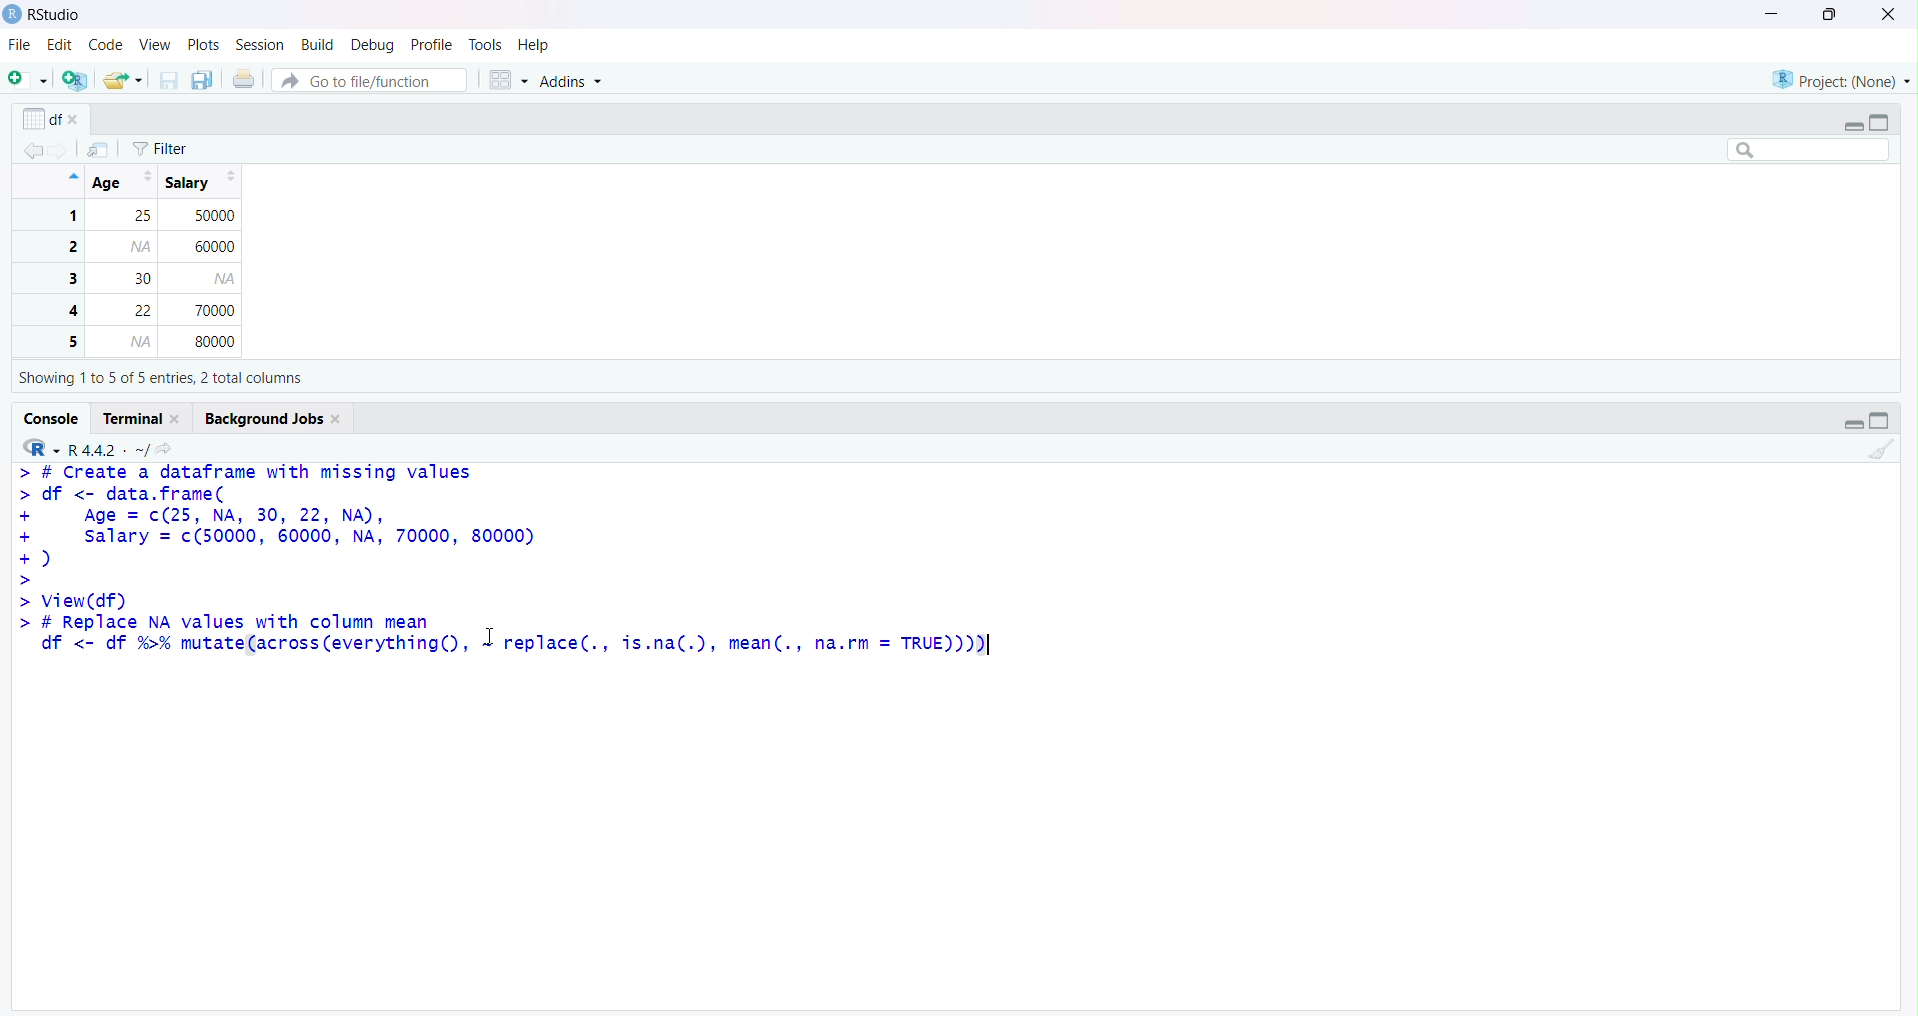 Image resolution: width=1918 pixels, height=1016 pixels. What do you see at coordinates (274, 418) in the screenshot?
I see `Background Jobs` at bounding box center [274, 418].